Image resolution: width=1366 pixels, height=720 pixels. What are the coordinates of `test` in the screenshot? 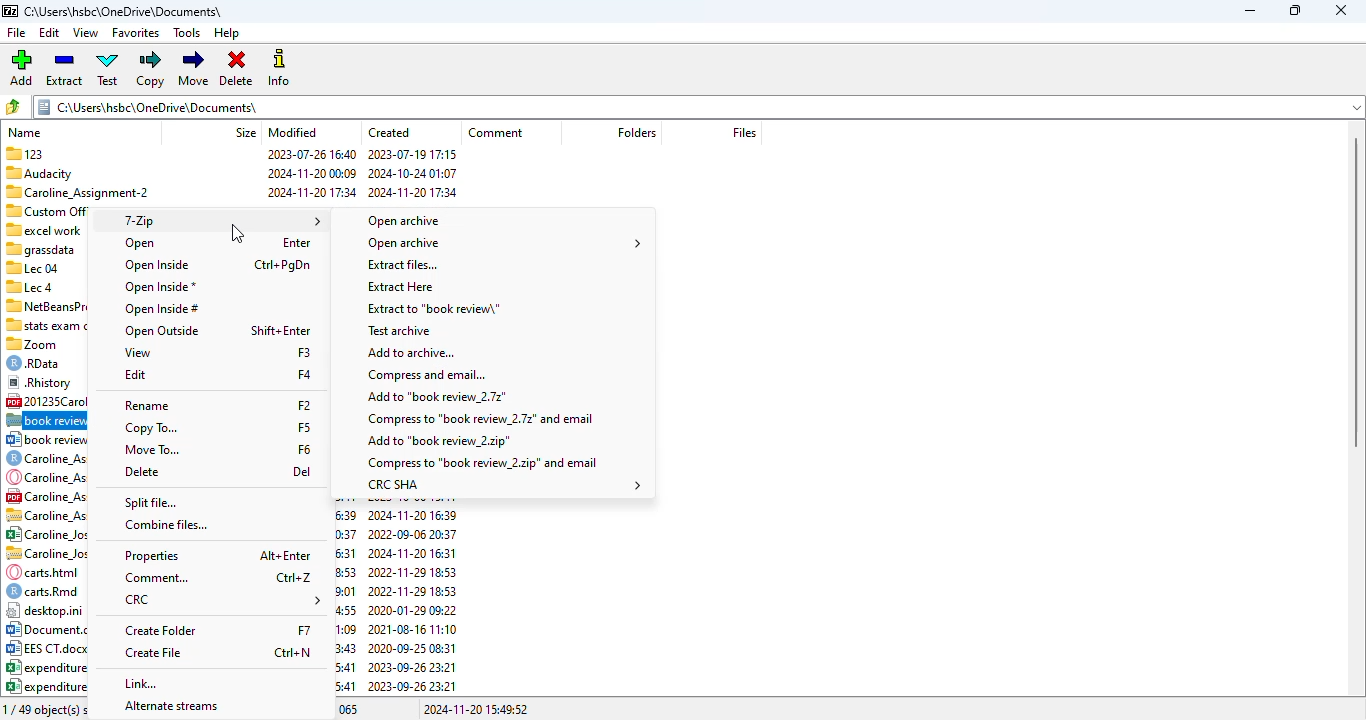 It's located at (109, 69).